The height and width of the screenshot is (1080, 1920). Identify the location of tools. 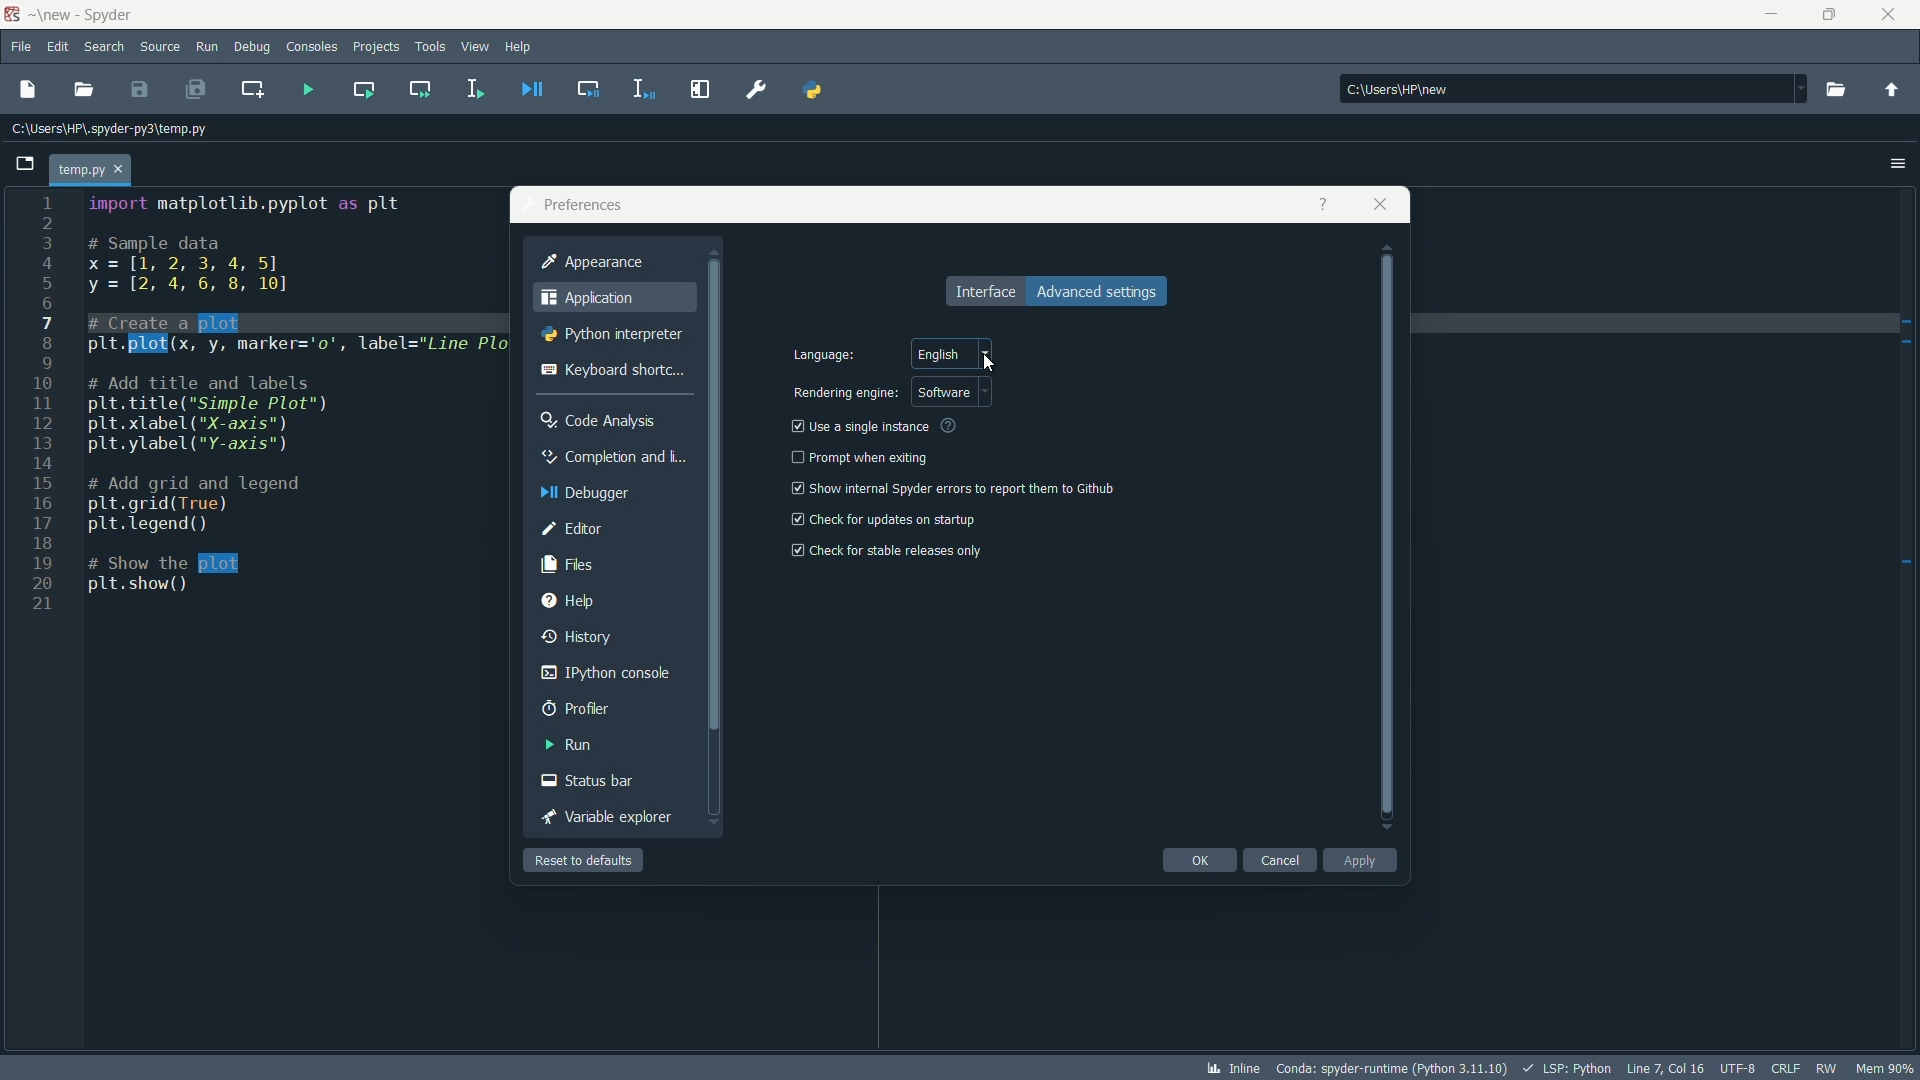
(431, 47).